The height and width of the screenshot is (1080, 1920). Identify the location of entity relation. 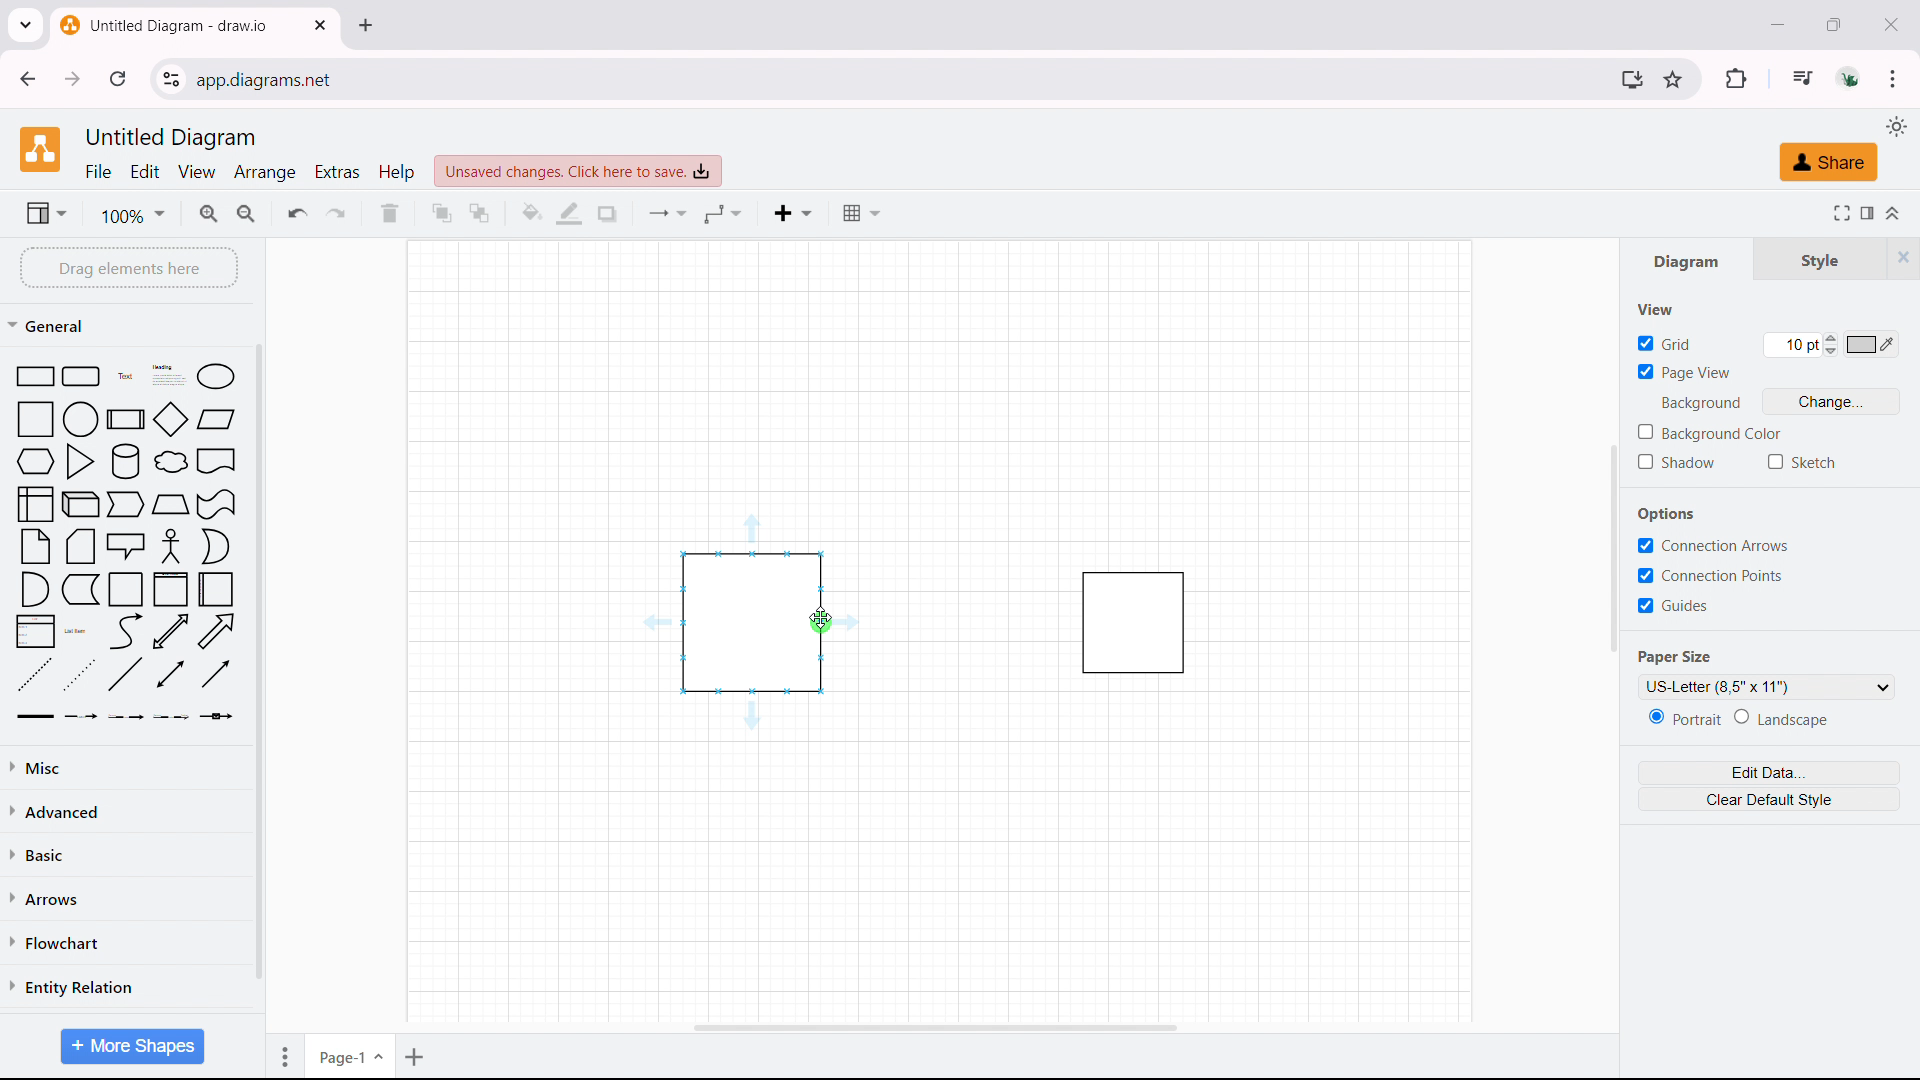
(125, 987).